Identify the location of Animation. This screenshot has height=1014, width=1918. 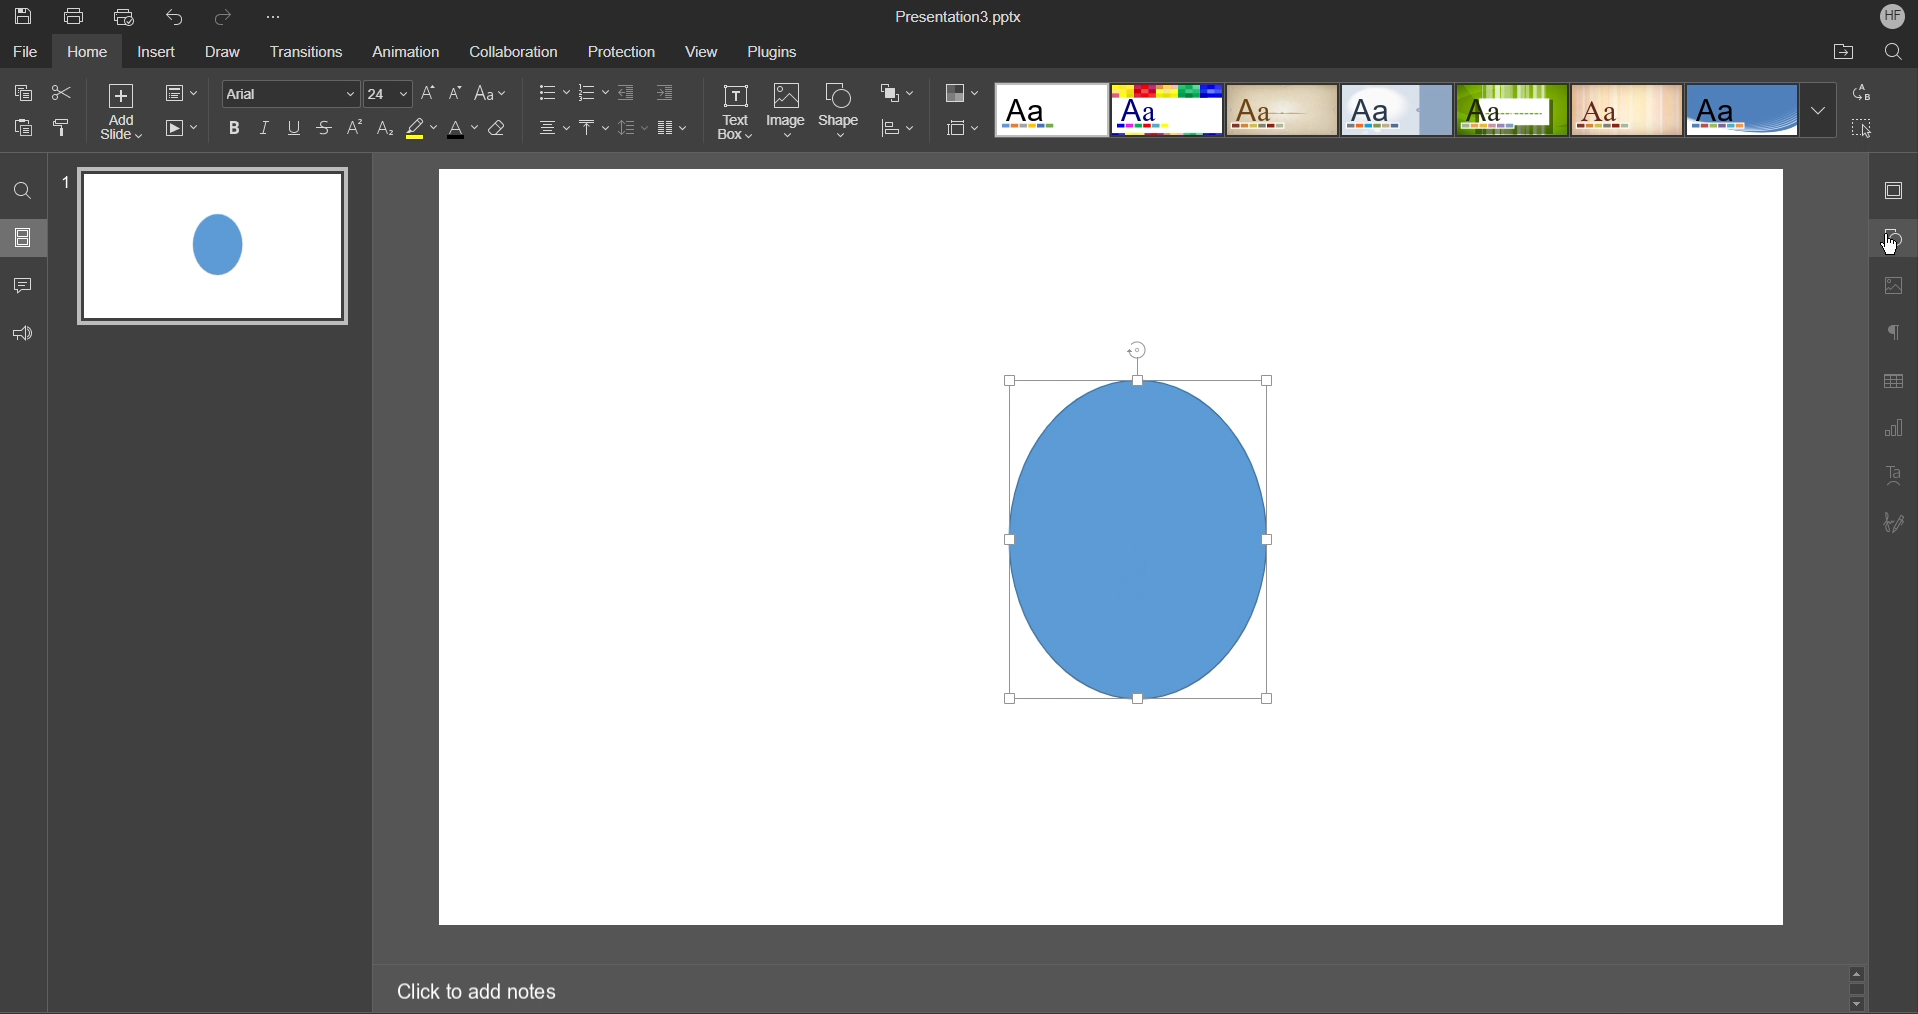
(404, 52).